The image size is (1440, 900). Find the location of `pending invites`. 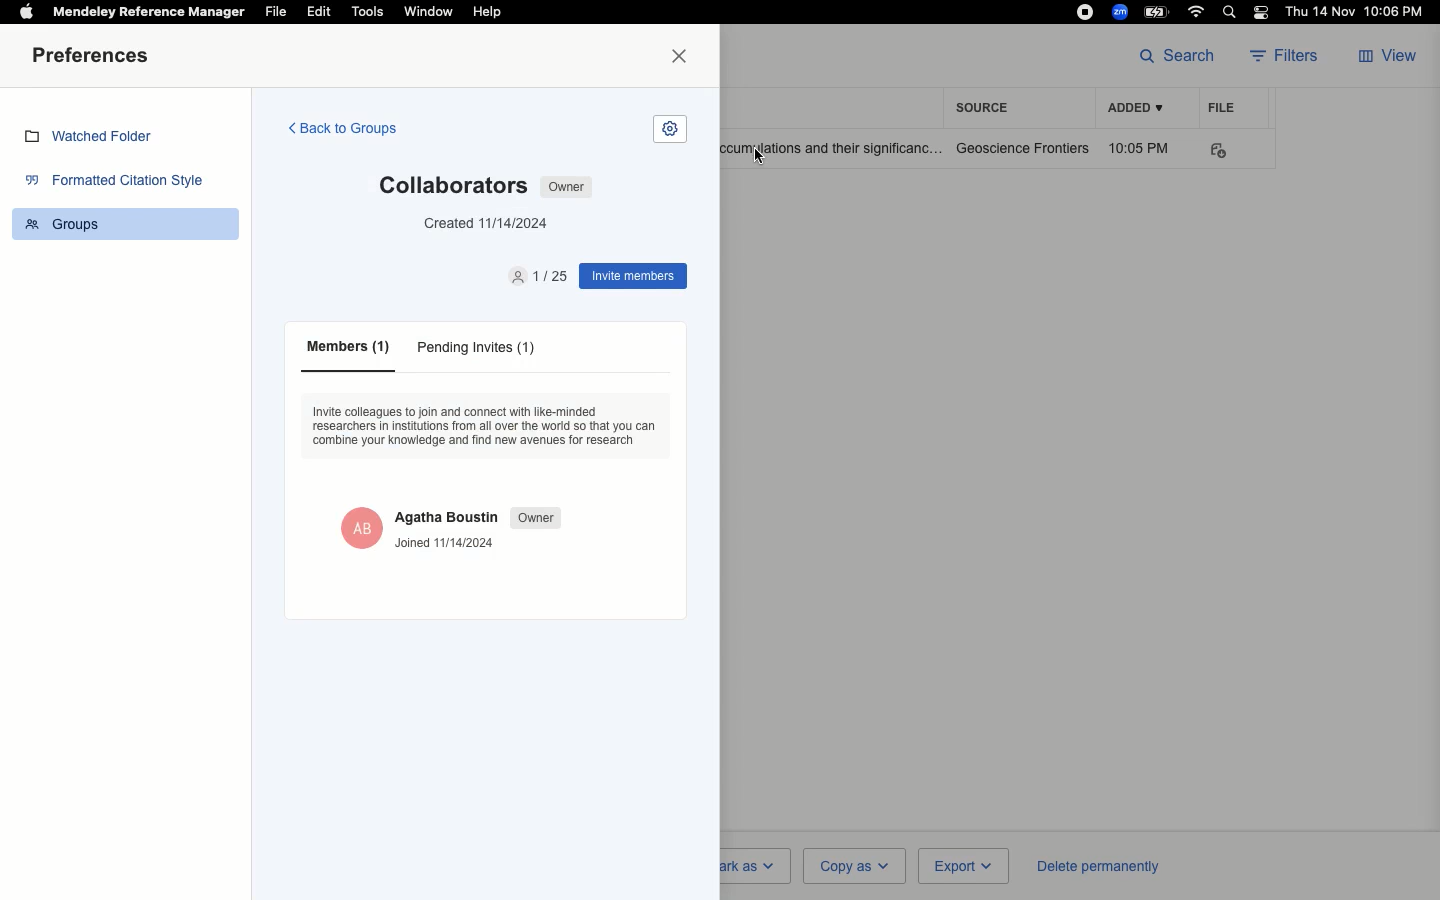

pending invites is located at coordinates (489, 346).